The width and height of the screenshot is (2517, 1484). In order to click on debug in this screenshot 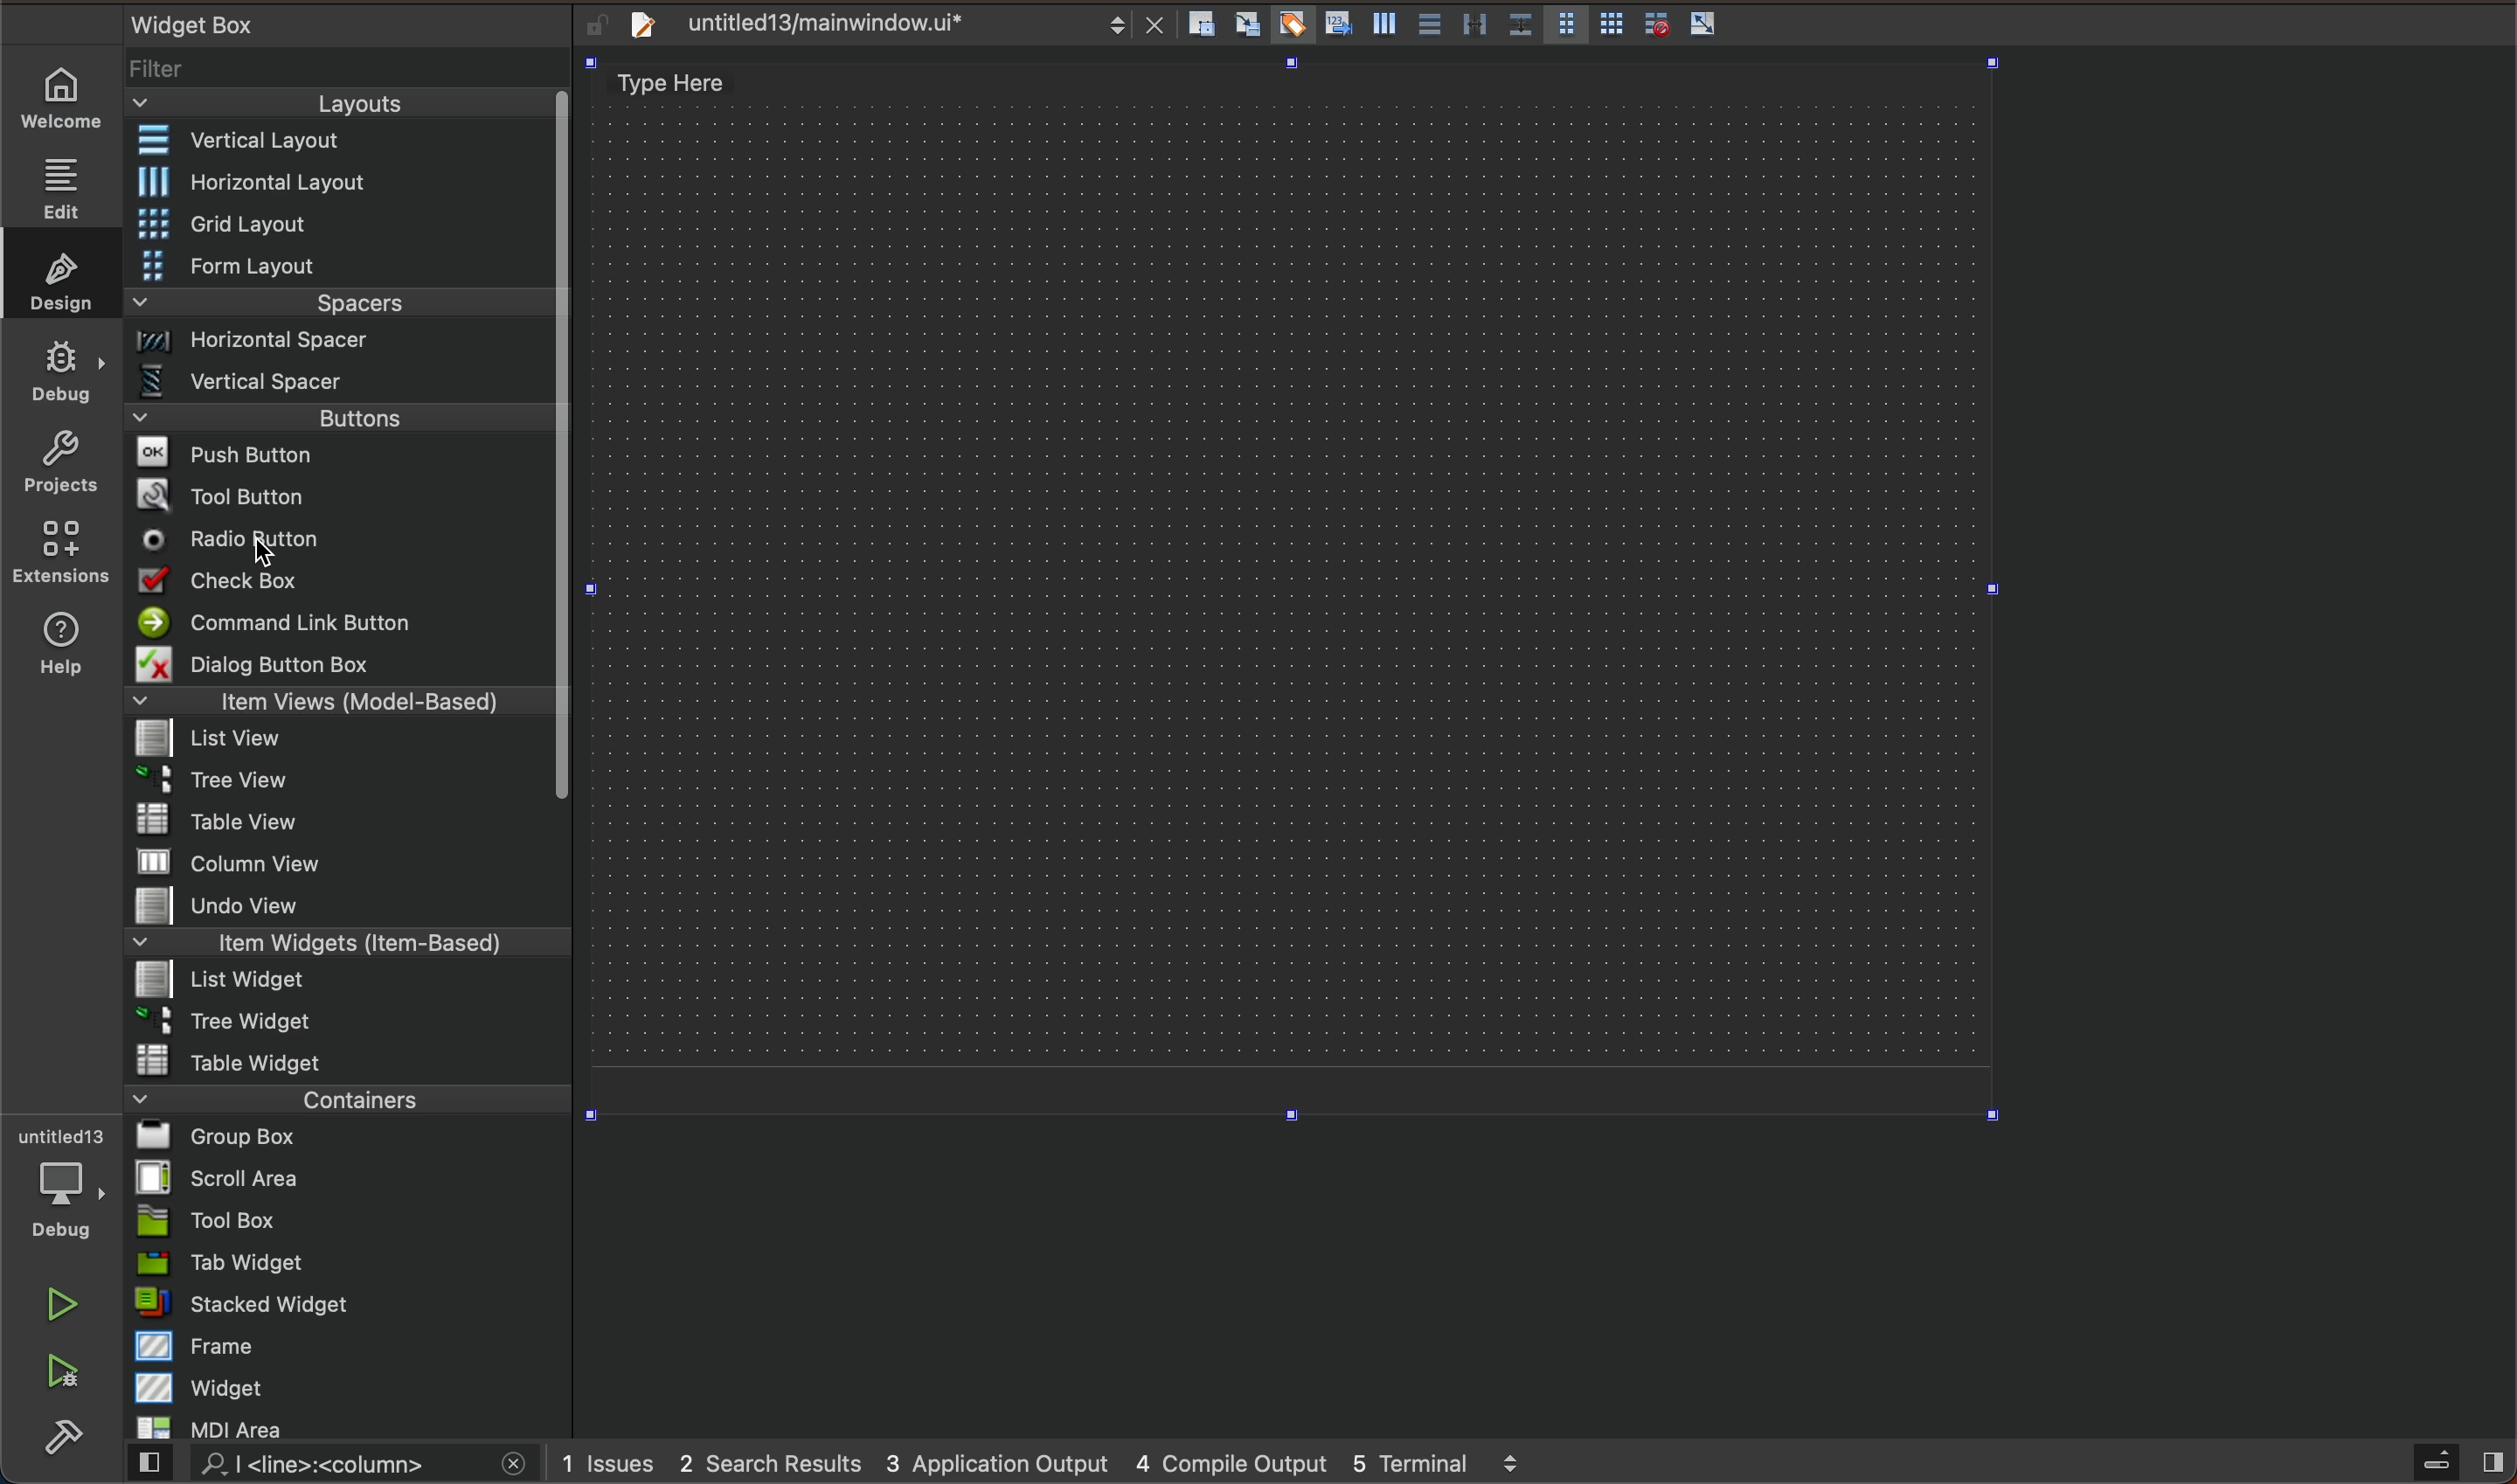, I will do `click(63, 369)`.